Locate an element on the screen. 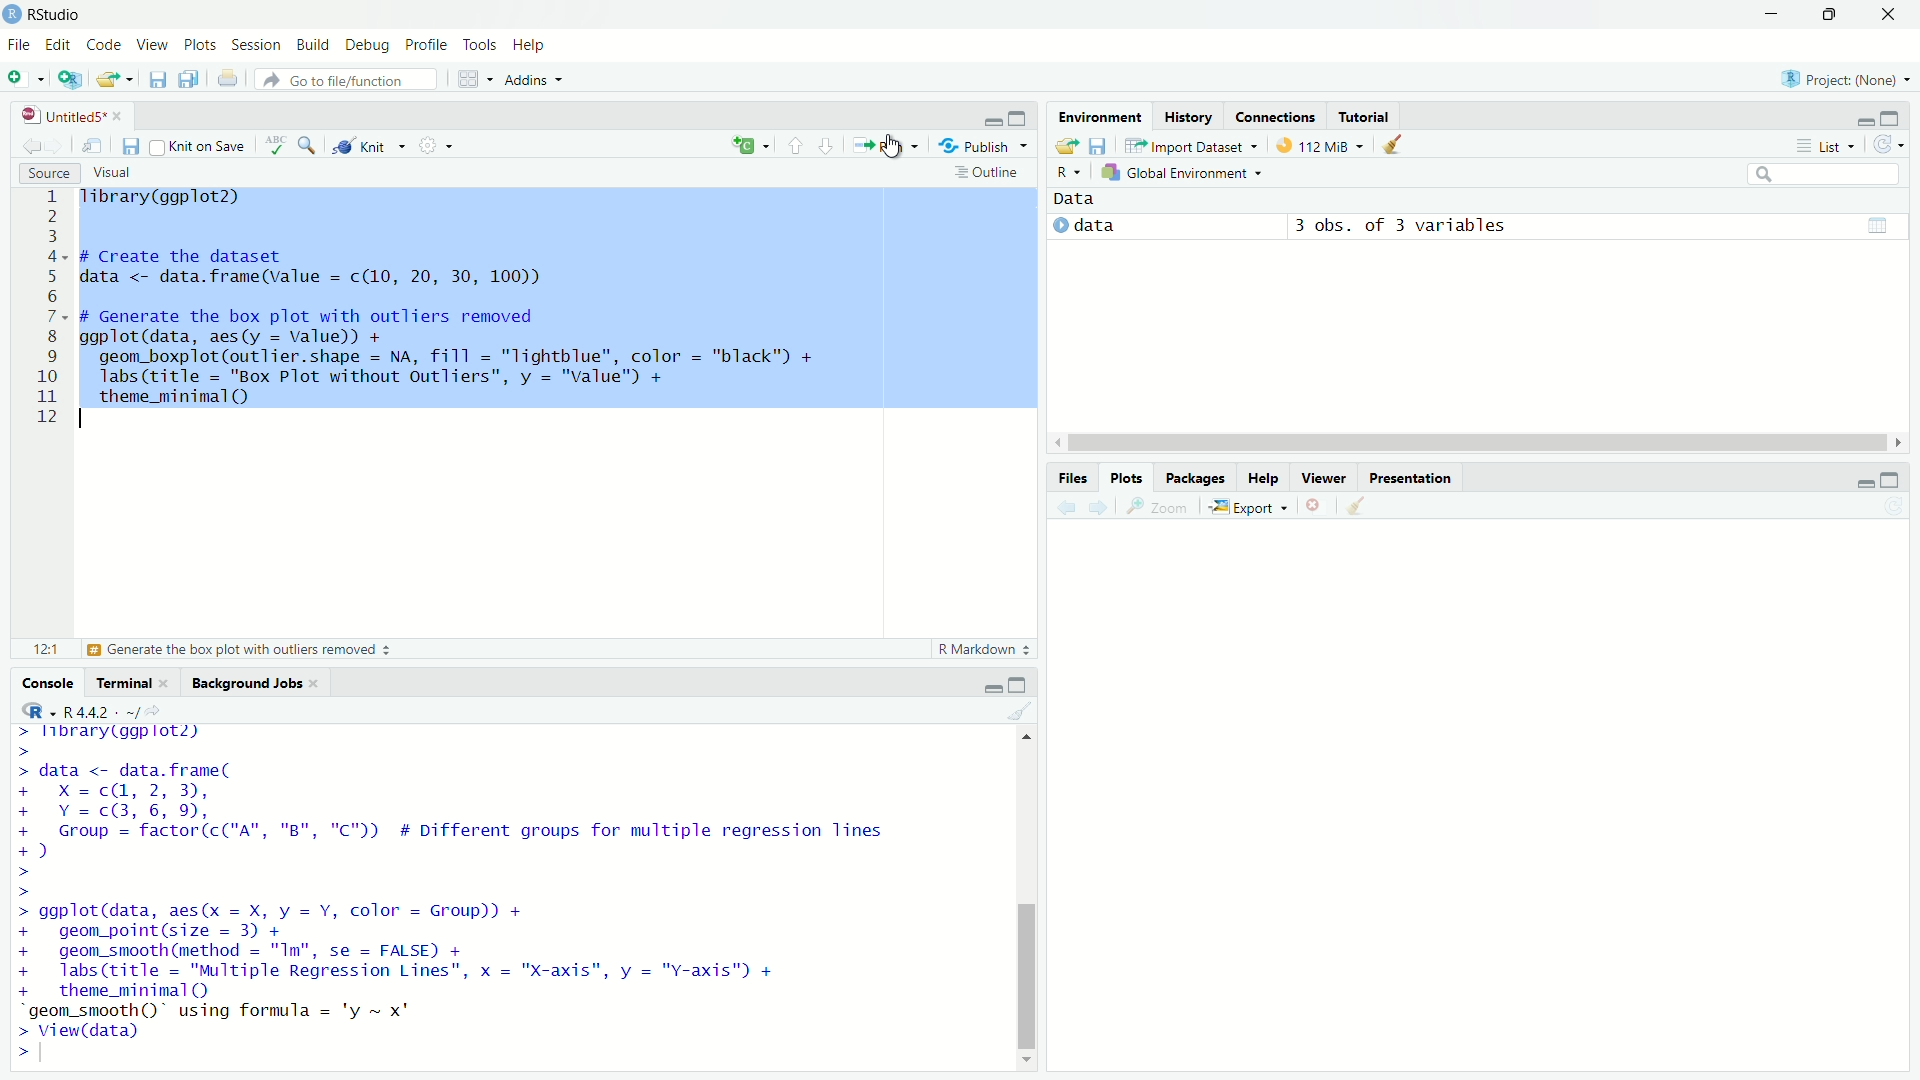 The width and height of the screenshot is (1920, 1080). ** Run is located at coordinates (884, 149).